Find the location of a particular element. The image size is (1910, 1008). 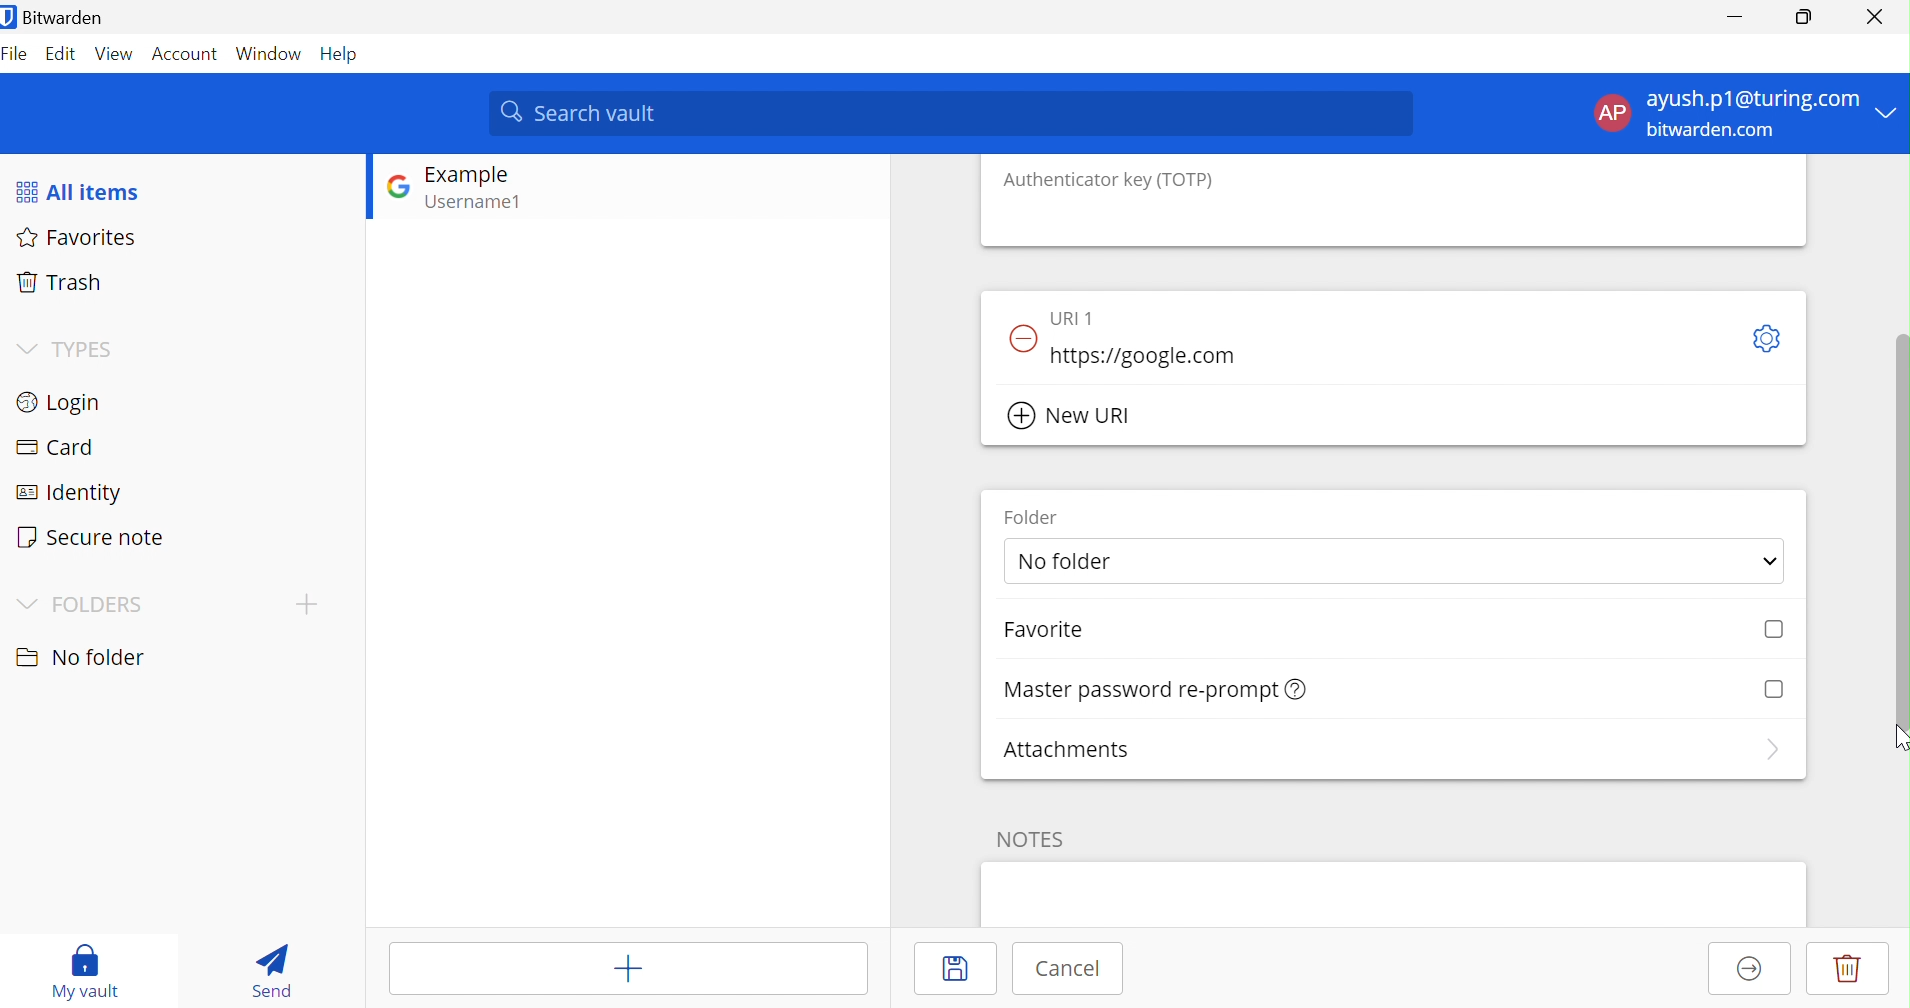

Notes is located at coordinates (1032, 838).